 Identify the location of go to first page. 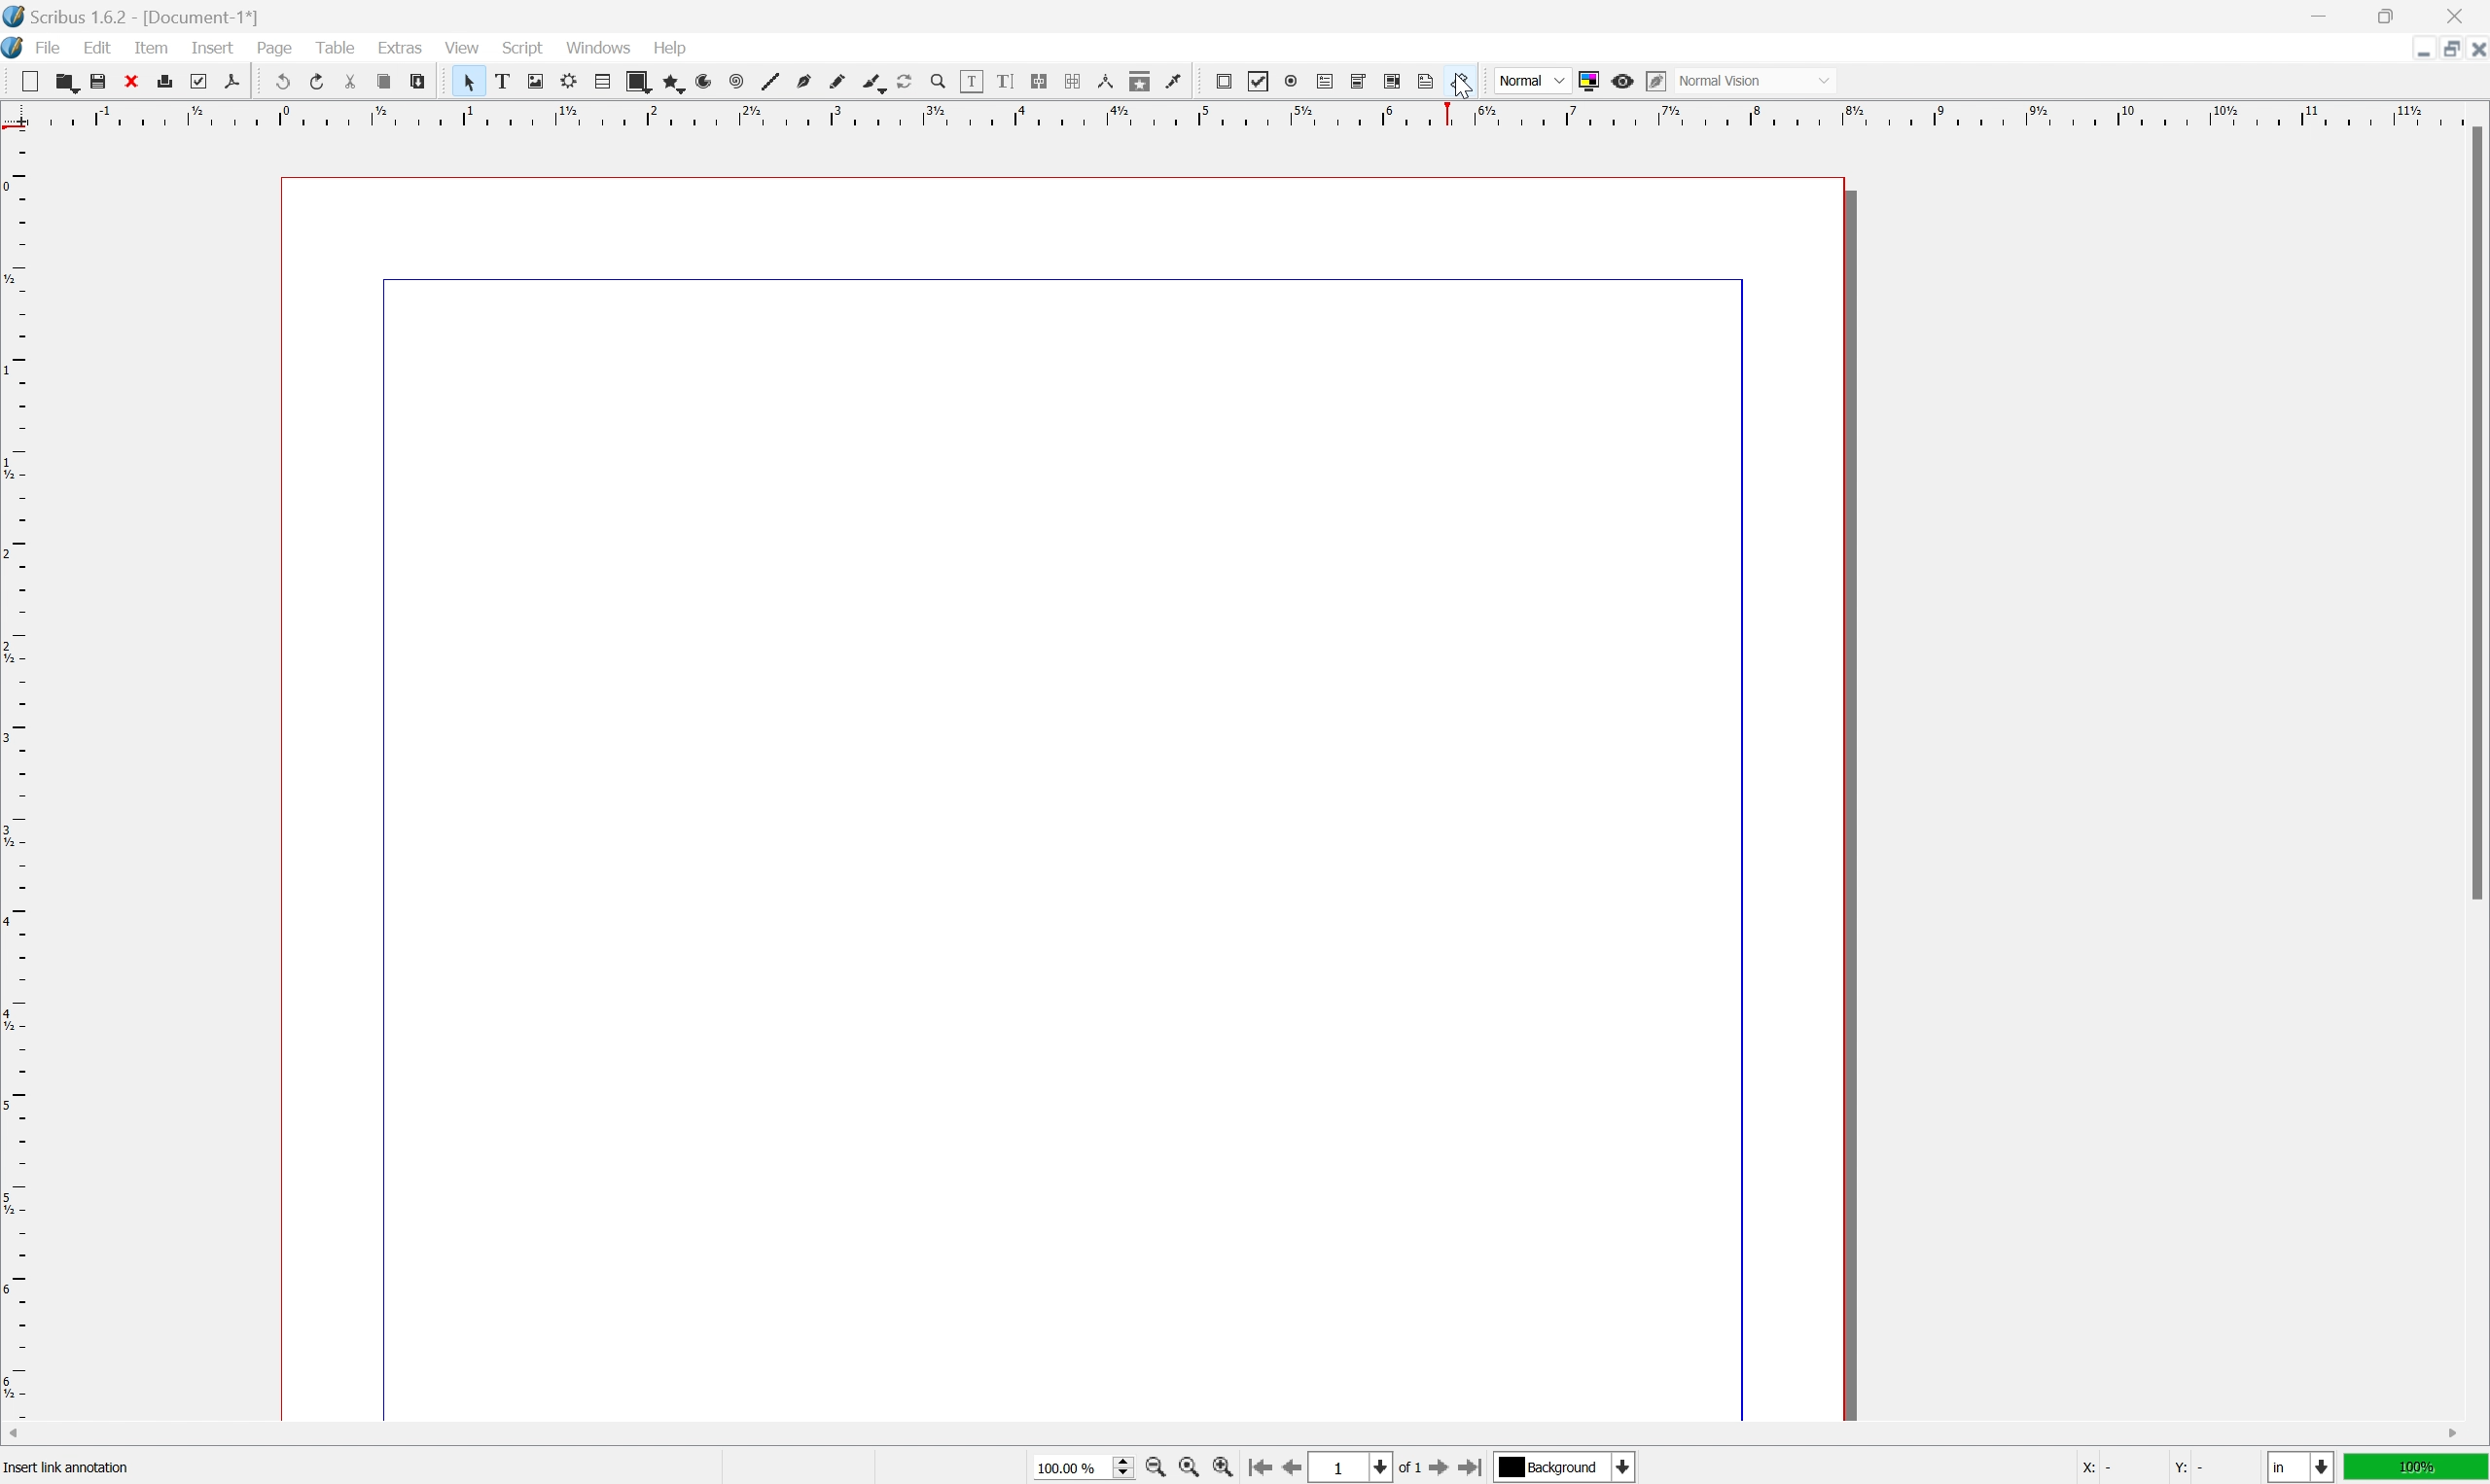
(1259, 1469).